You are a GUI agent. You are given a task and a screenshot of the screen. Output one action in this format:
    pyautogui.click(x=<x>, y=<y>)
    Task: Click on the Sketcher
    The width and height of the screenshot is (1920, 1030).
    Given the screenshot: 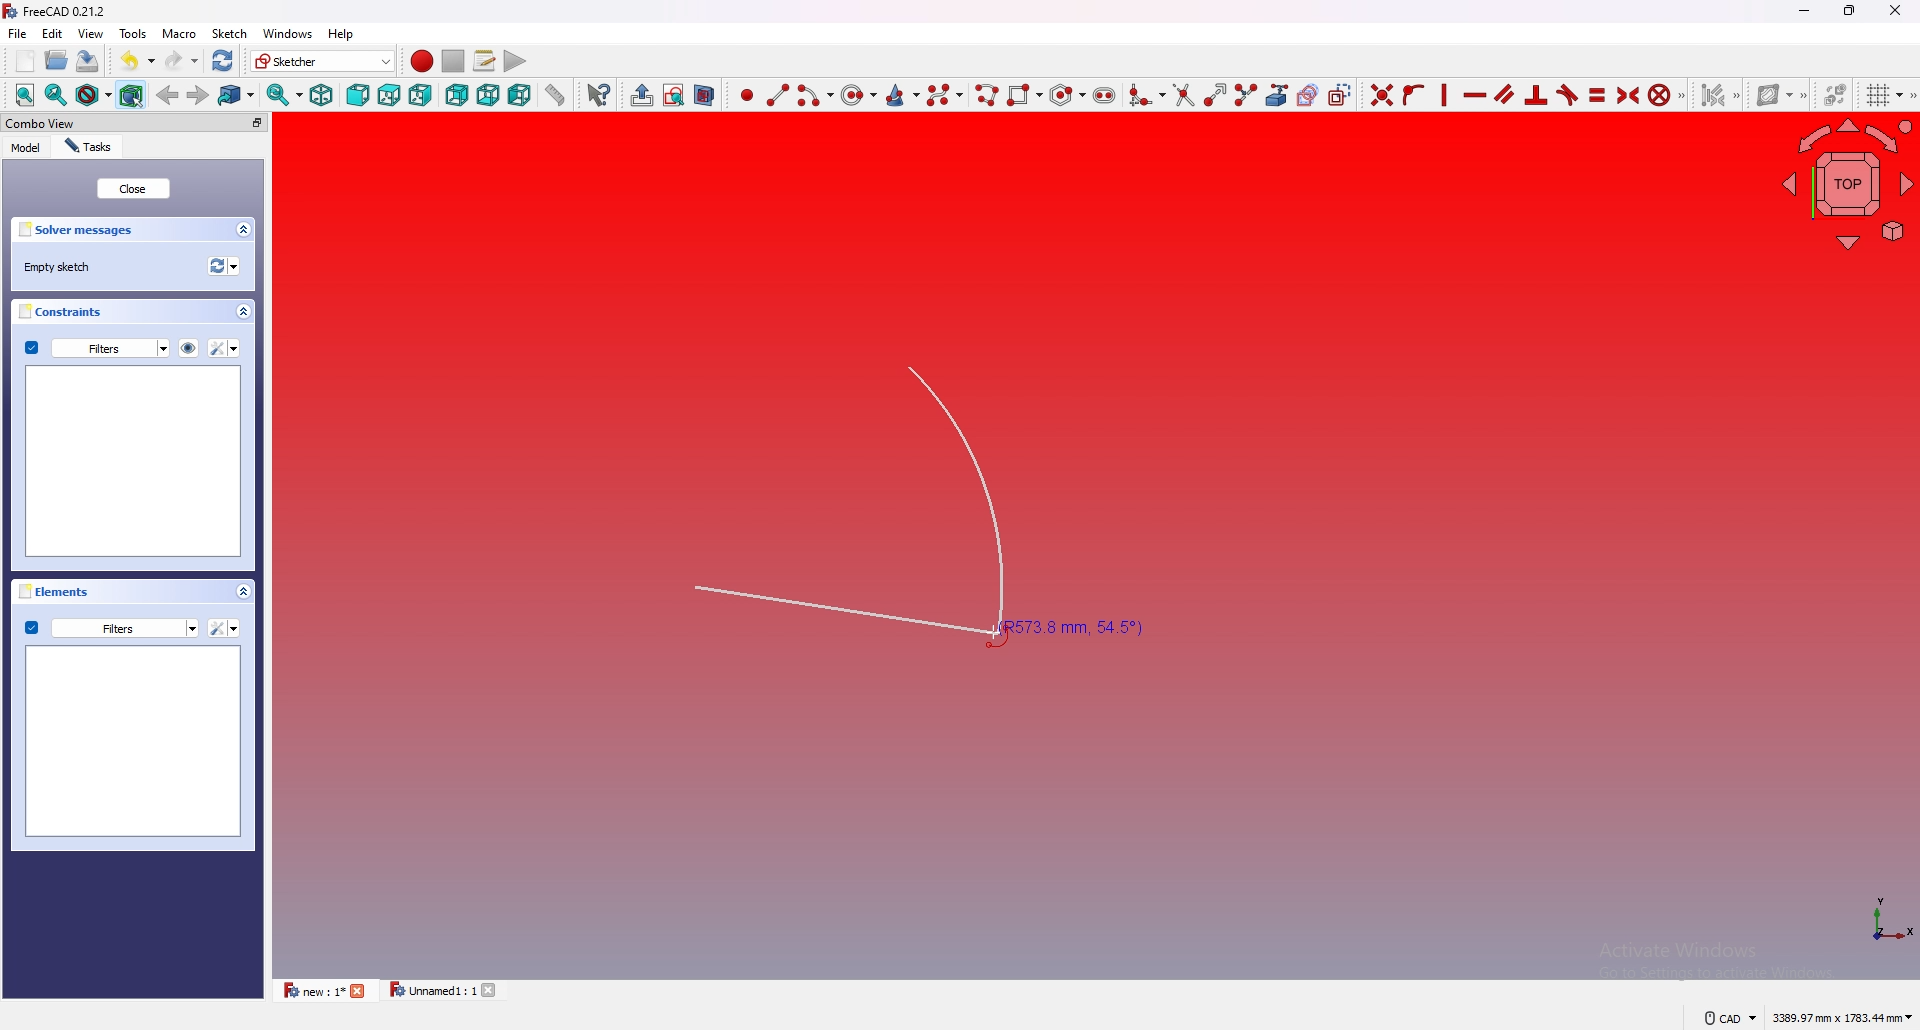 What is the action you would take?
    pyautogui.click(x=323, y=61)
    